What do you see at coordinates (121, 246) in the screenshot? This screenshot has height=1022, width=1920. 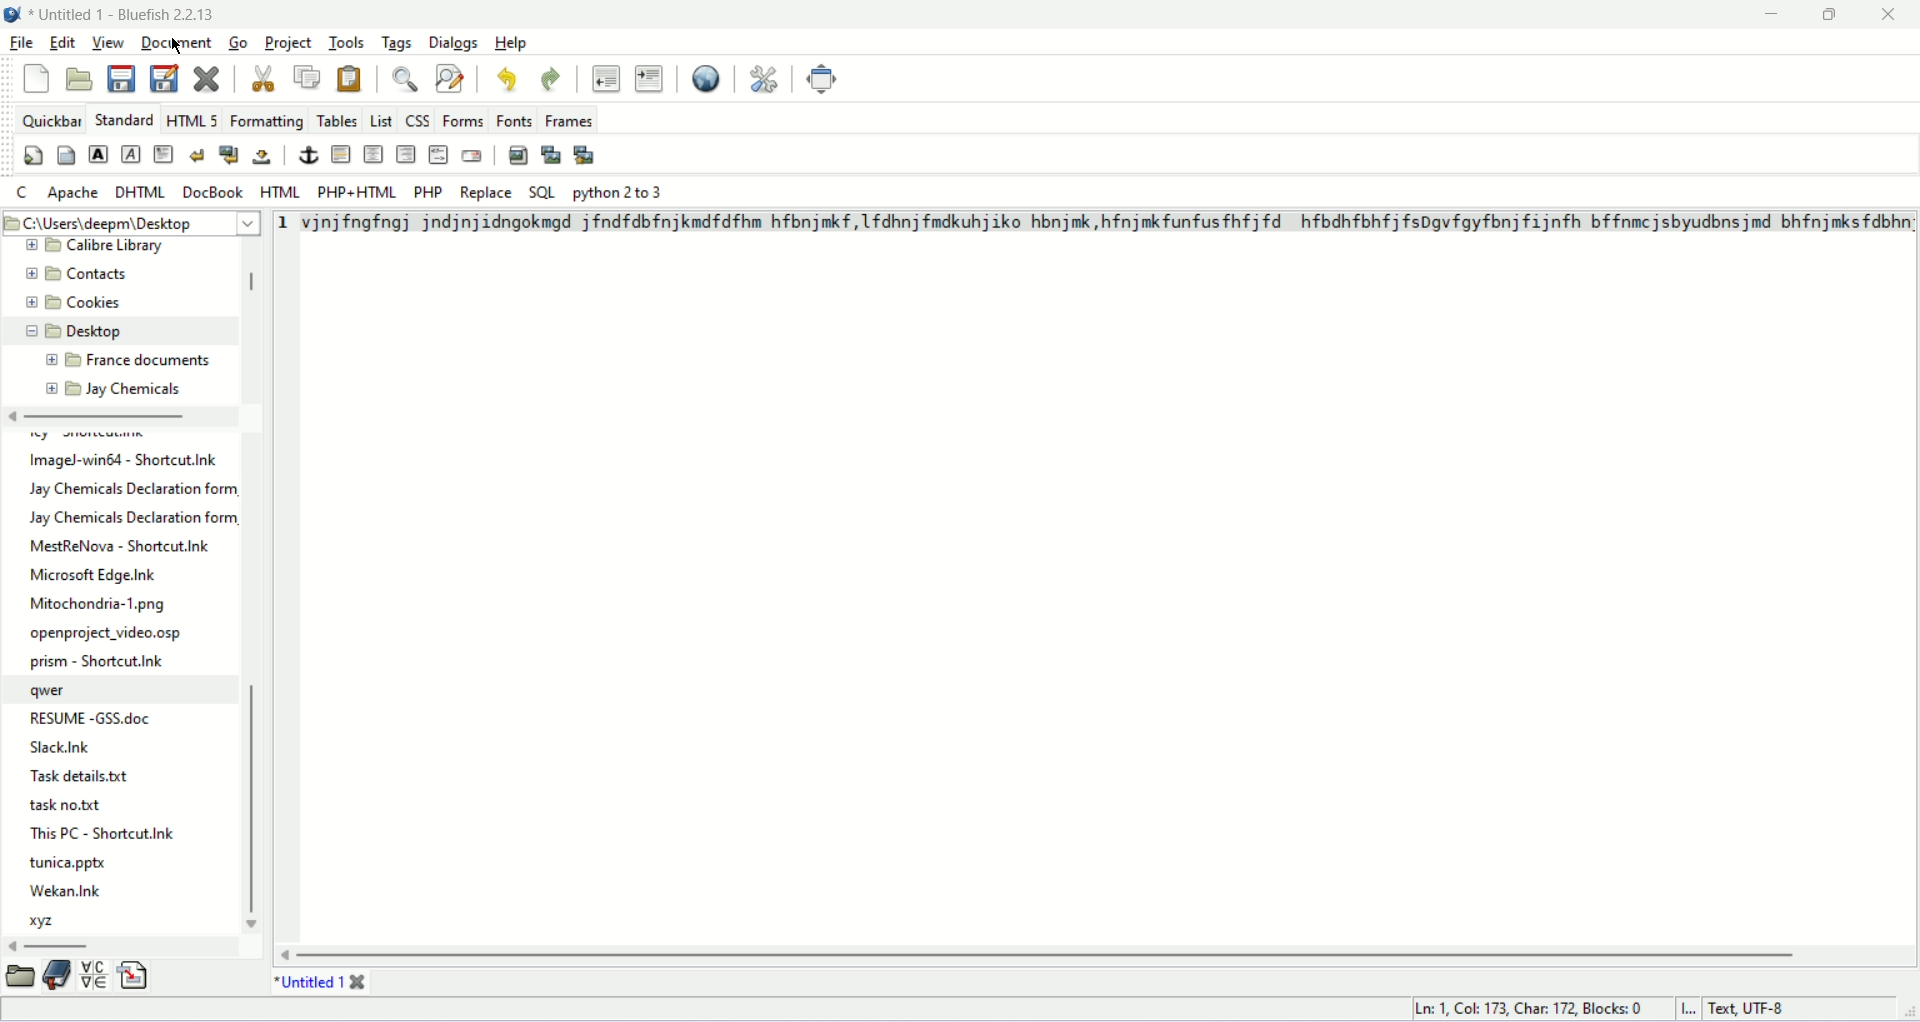 I see `Calibre Library` at bounding box center [121, 246].